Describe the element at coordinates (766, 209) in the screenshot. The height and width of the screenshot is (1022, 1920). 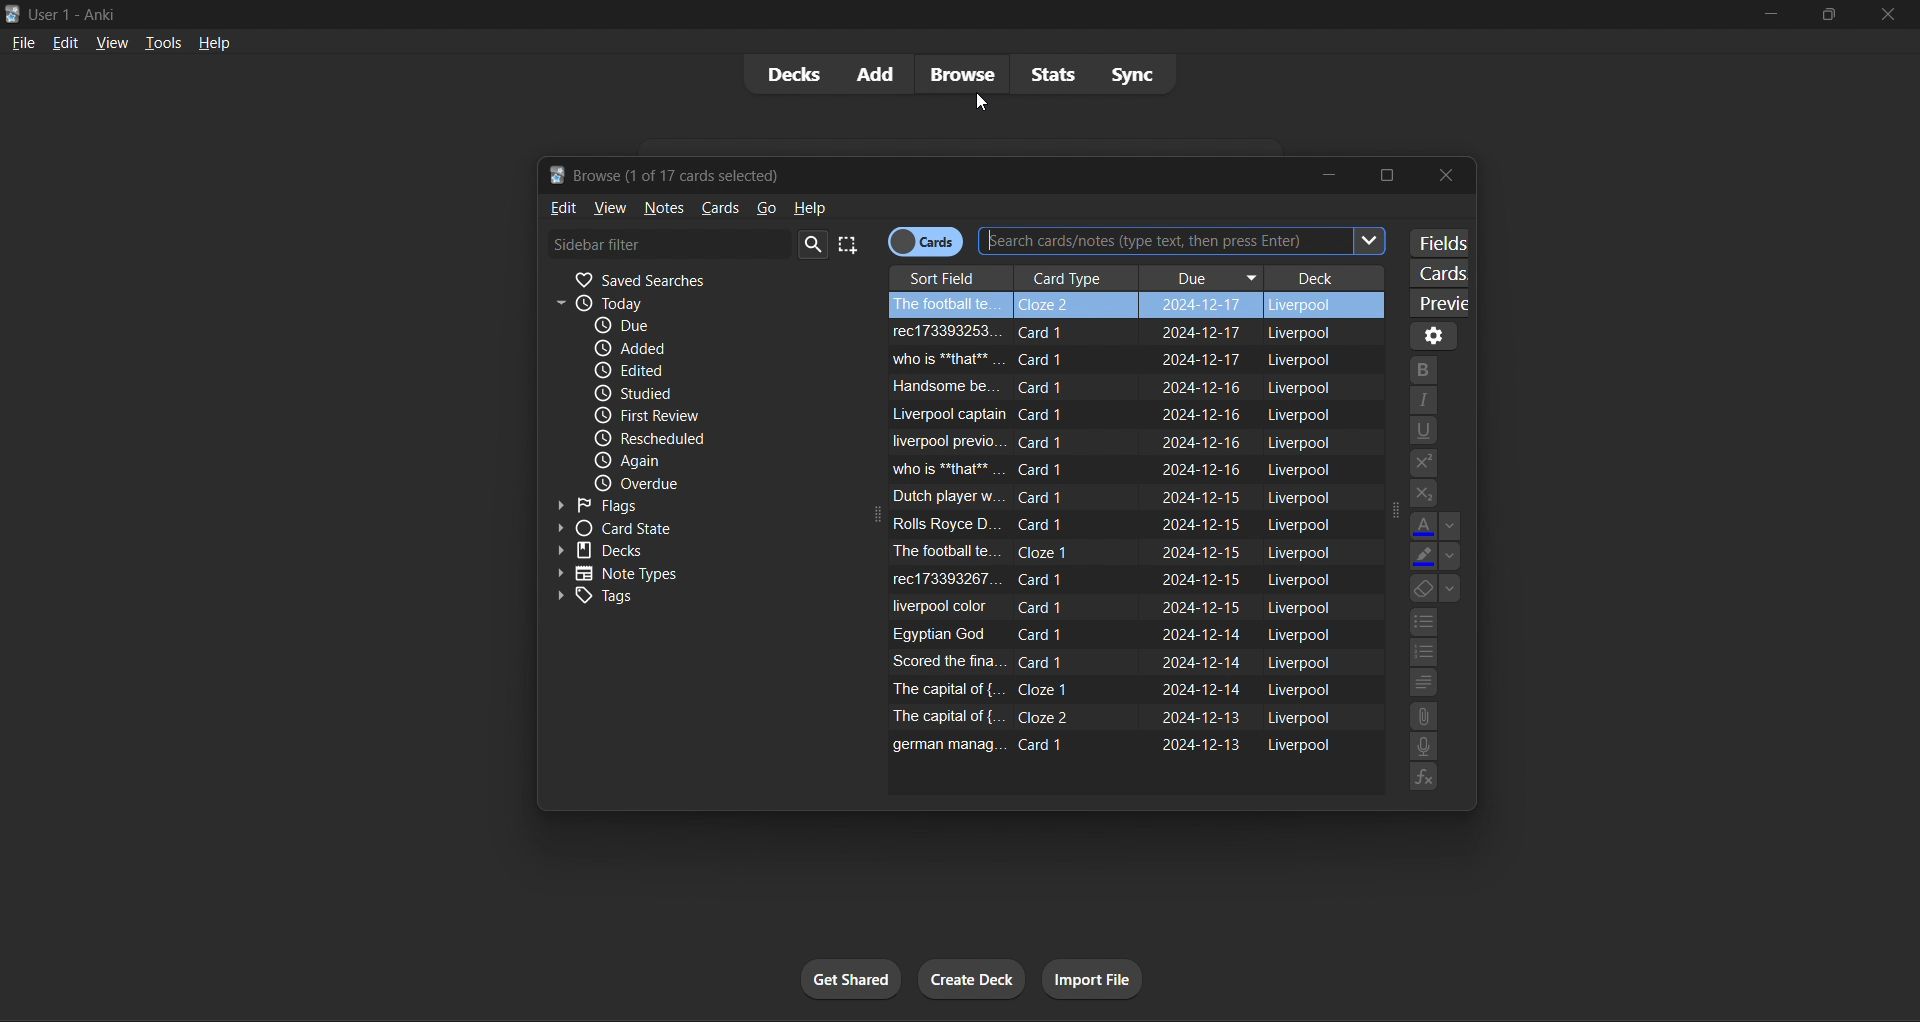
I see `go` at that location.